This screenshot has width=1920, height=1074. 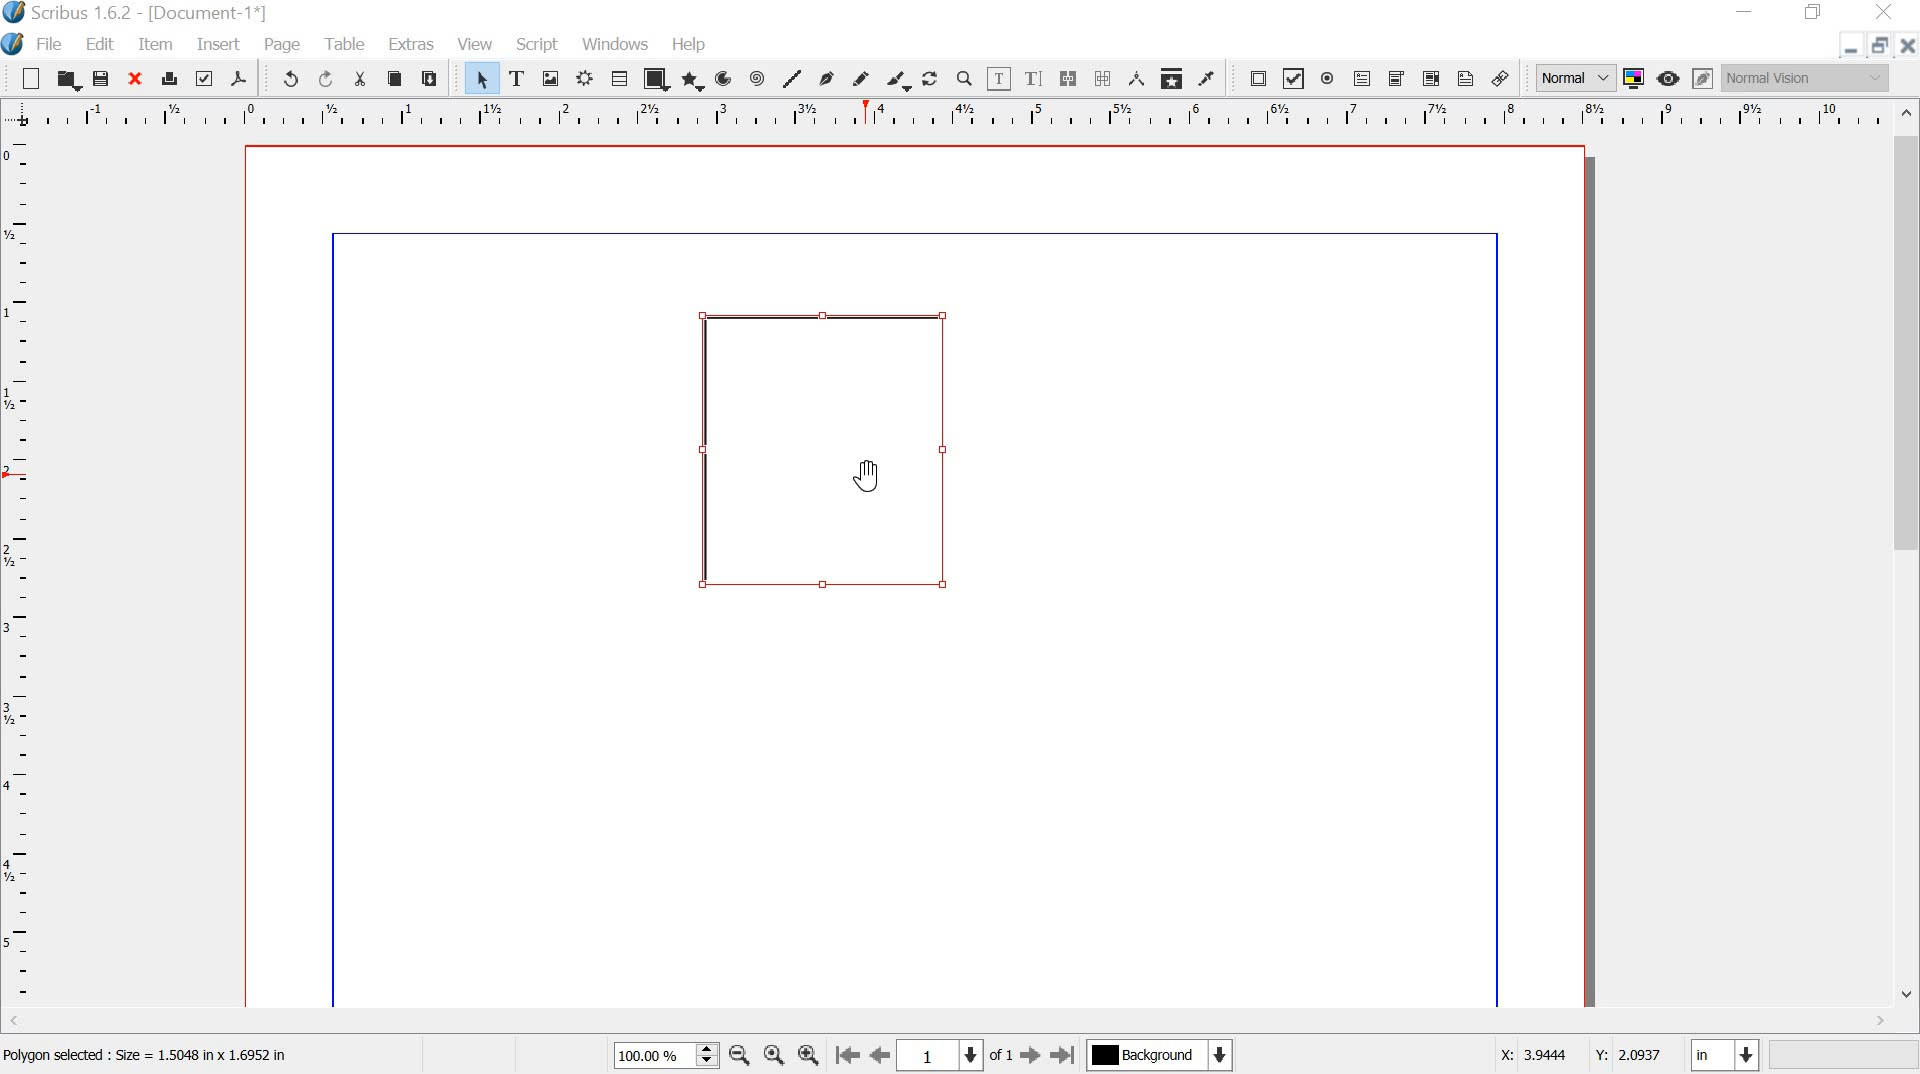 What do you see at coordinates (158, 45) in the screenshot?
I see `item` at bounding box center [158, 45].